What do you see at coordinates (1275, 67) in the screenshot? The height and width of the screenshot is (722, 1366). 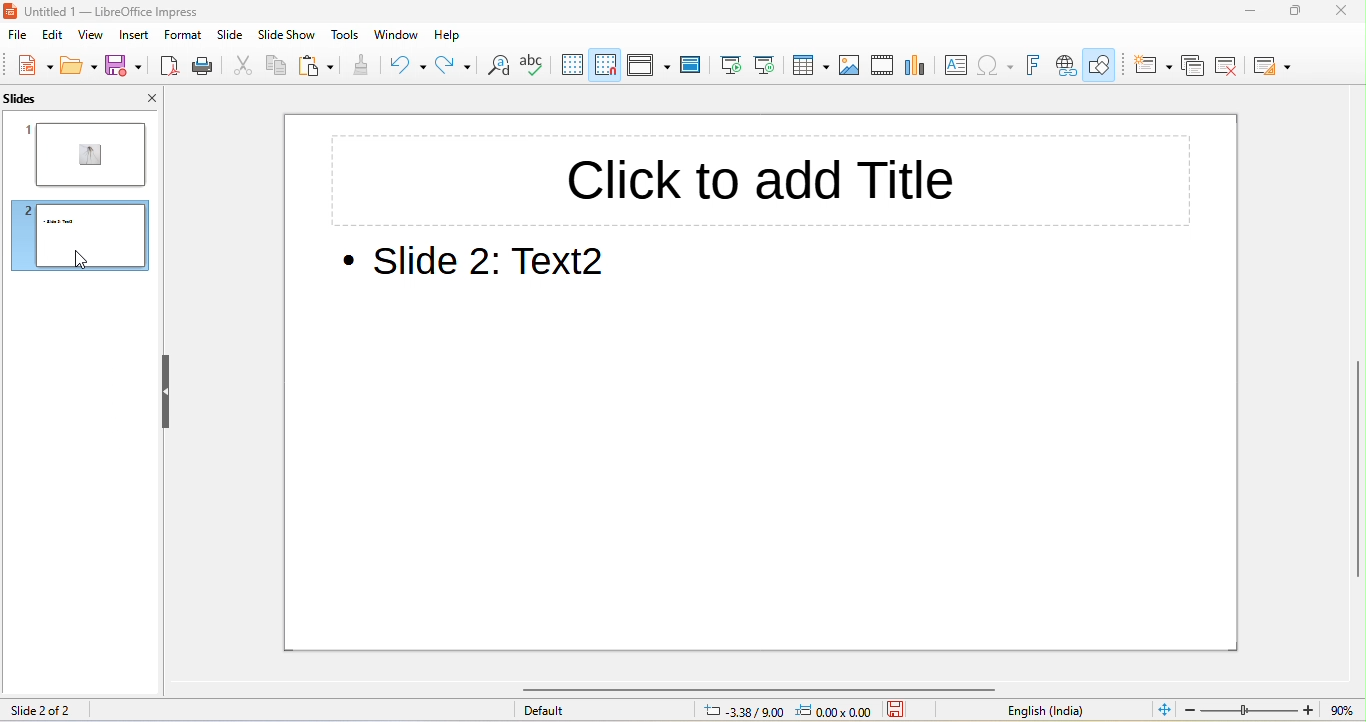 I see `slide layout` at bounding box center [1275, 67].